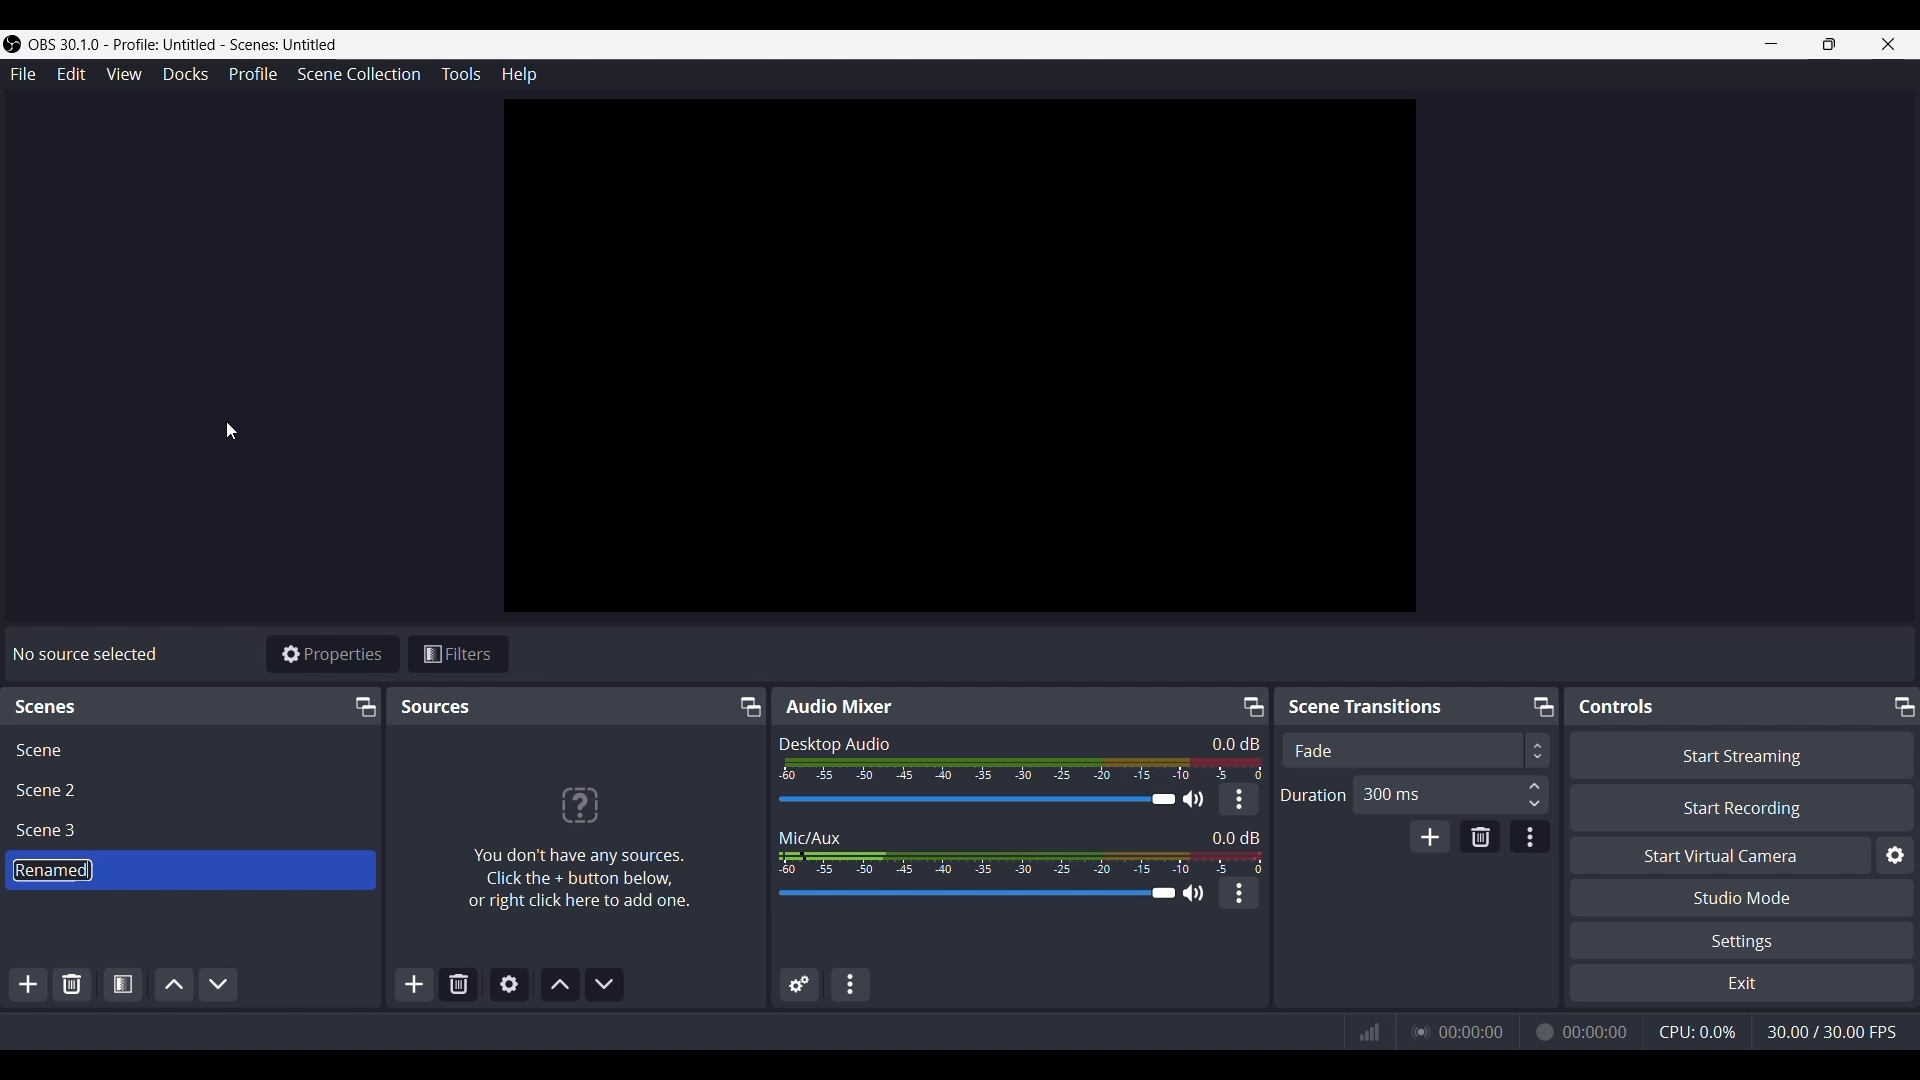 The image size is (1920, 1080). I want to click on Settings, so click(1746, 942).